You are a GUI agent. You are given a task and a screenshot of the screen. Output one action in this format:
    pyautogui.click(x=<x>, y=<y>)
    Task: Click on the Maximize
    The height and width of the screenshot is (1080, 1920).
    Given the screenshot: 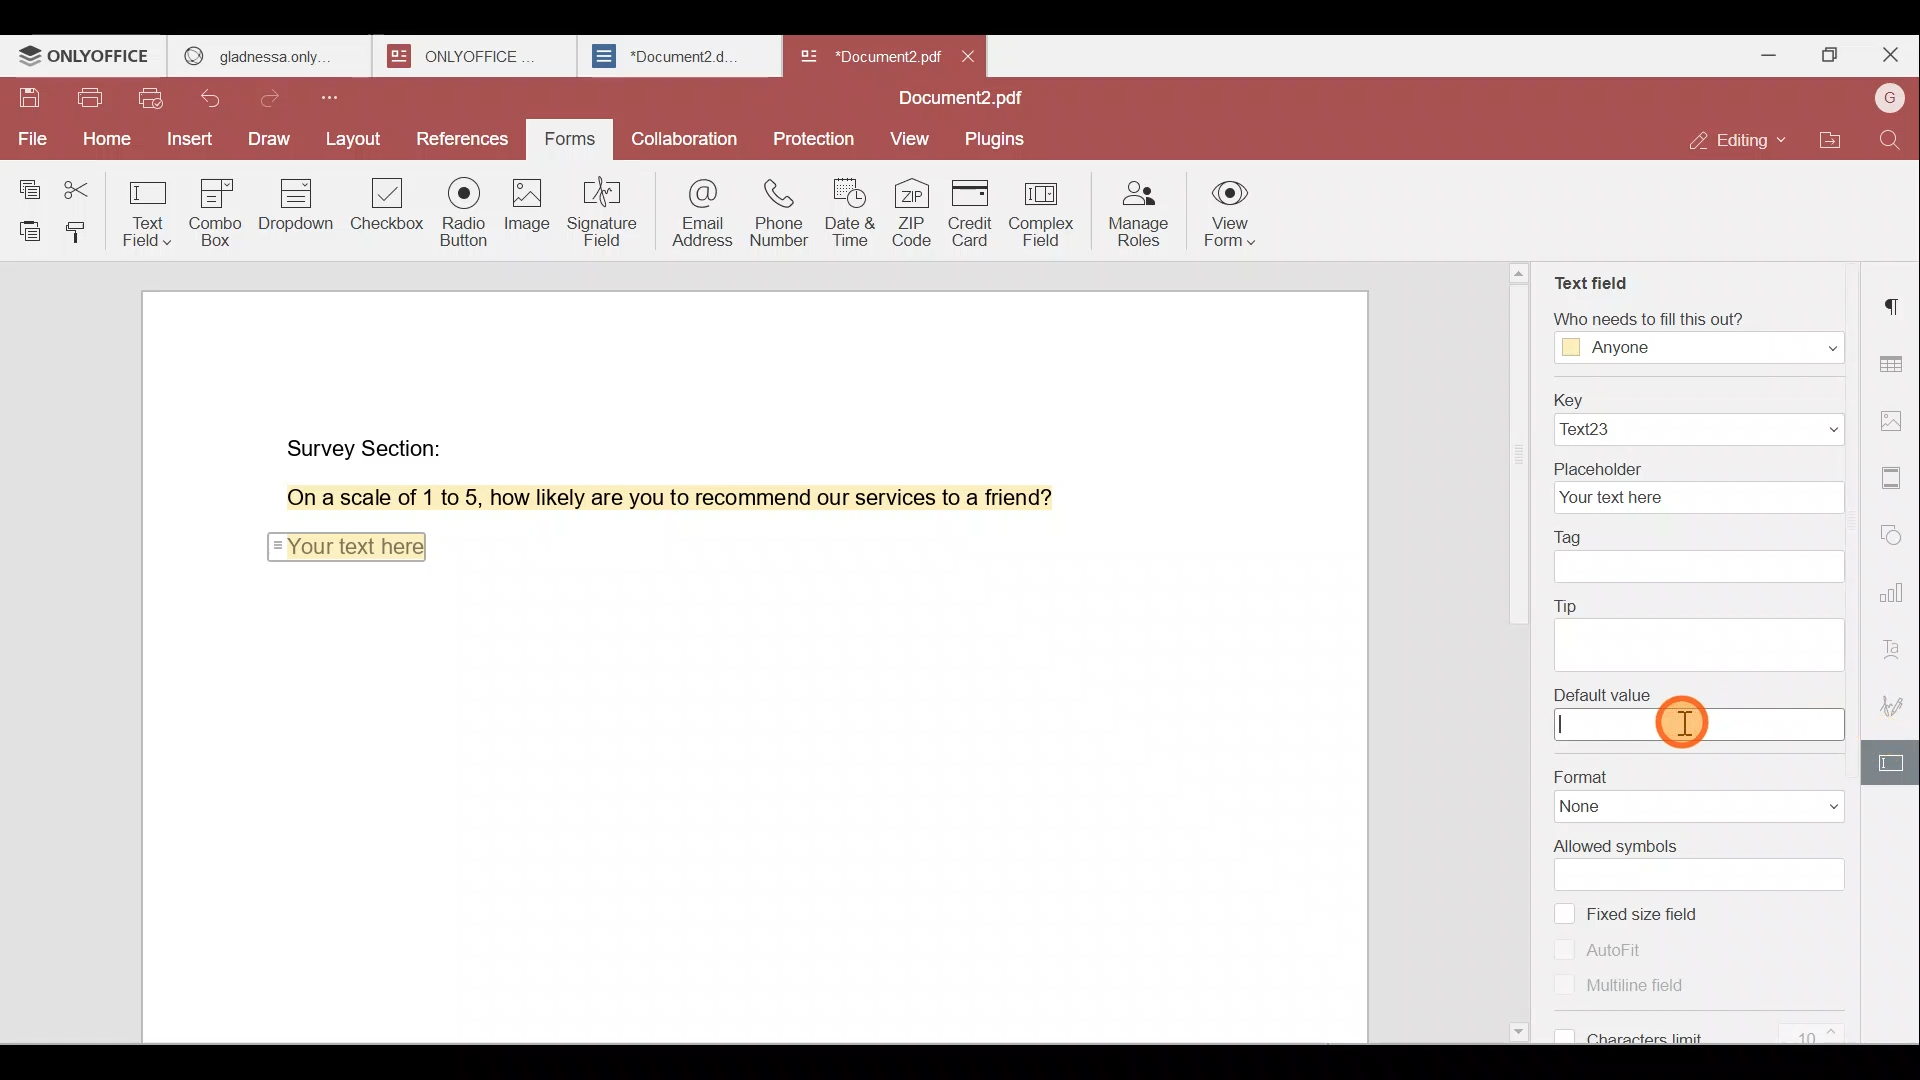 What is the action you would take?
    pyautogui.click(x=1828, y=58)
    